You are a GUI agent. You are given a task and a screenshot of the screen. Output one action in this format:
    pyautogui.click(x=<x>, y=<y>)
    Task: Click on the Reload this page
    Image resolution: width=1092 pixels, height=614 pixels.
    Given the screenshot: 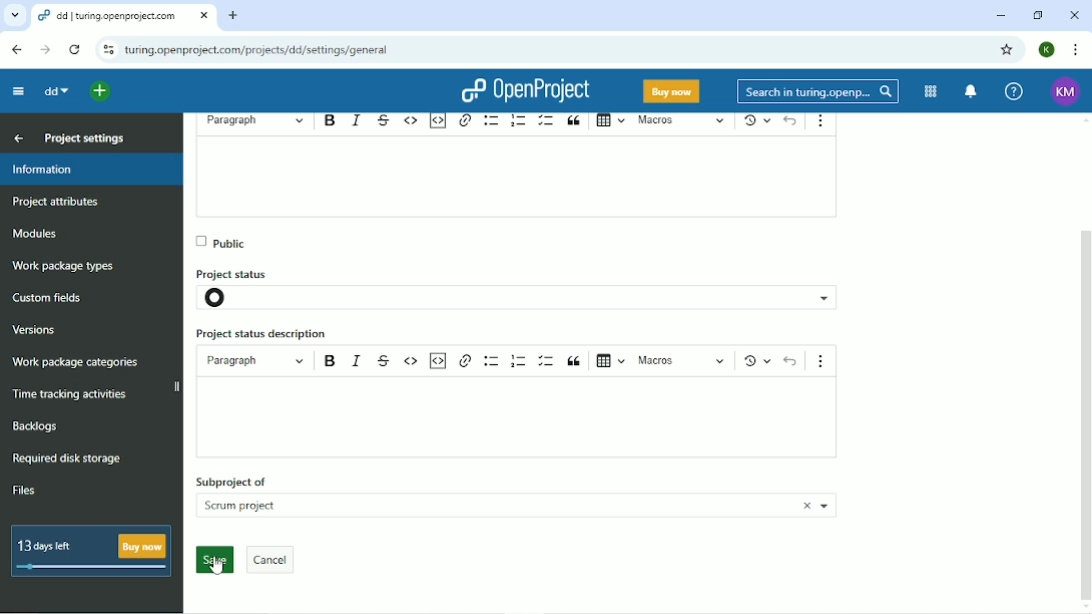 What is the action you would take?
    pyautogui.click(x=75, y=50)
    